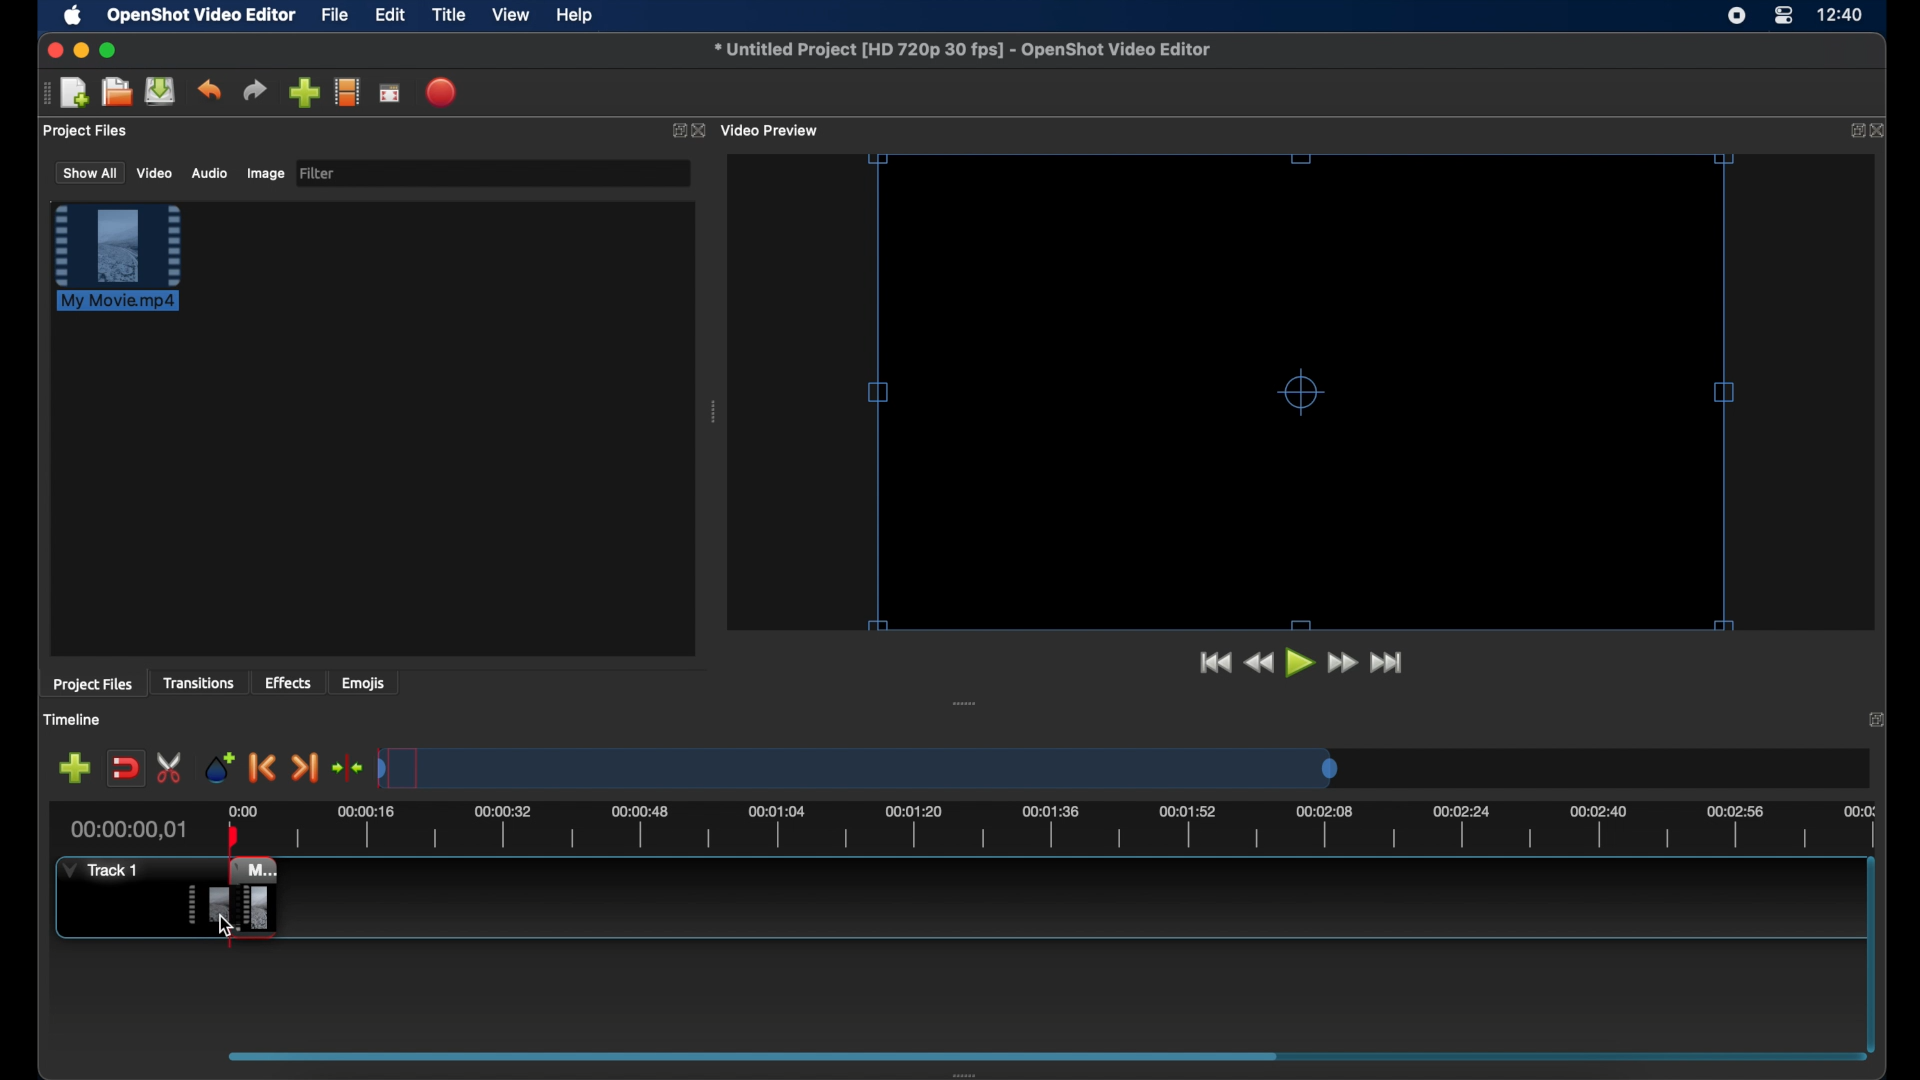  Describe the element at coordinates (203, 16) in the screenshot. I see `openshot video editor` at that location.